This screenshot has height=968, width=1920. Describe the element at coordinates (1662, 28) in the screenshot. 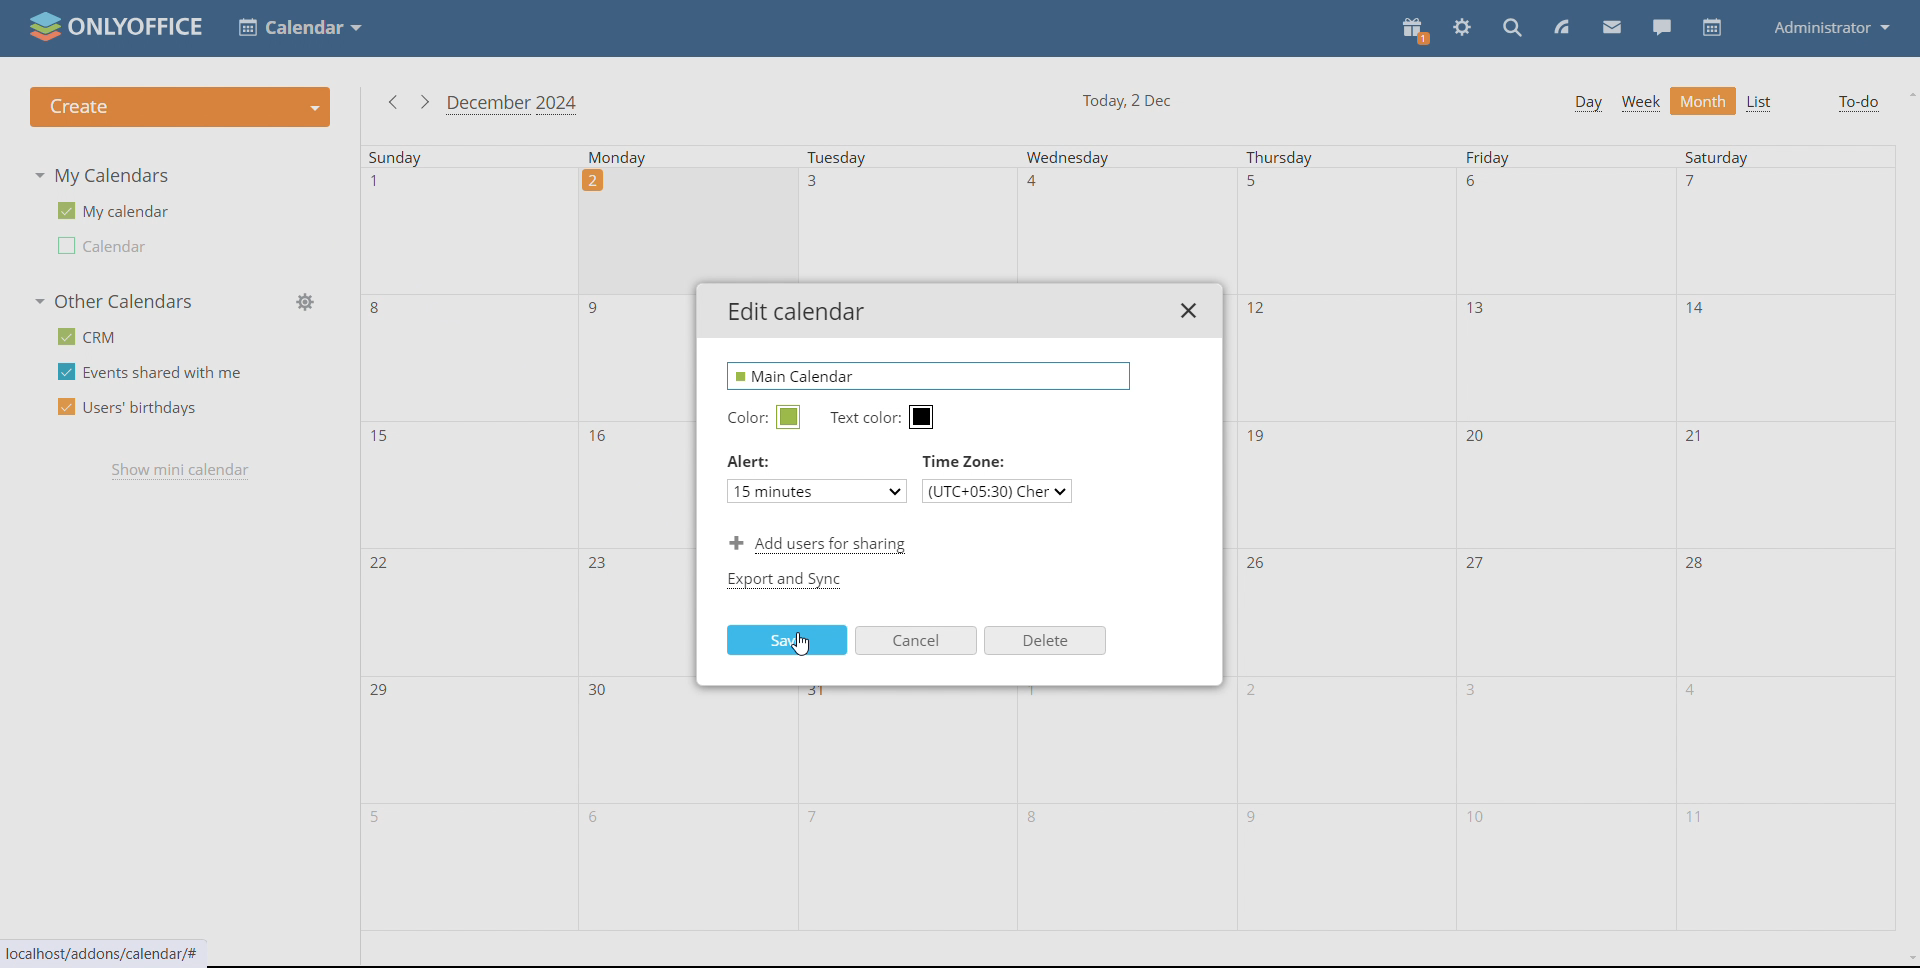

I see `chat` at that location.